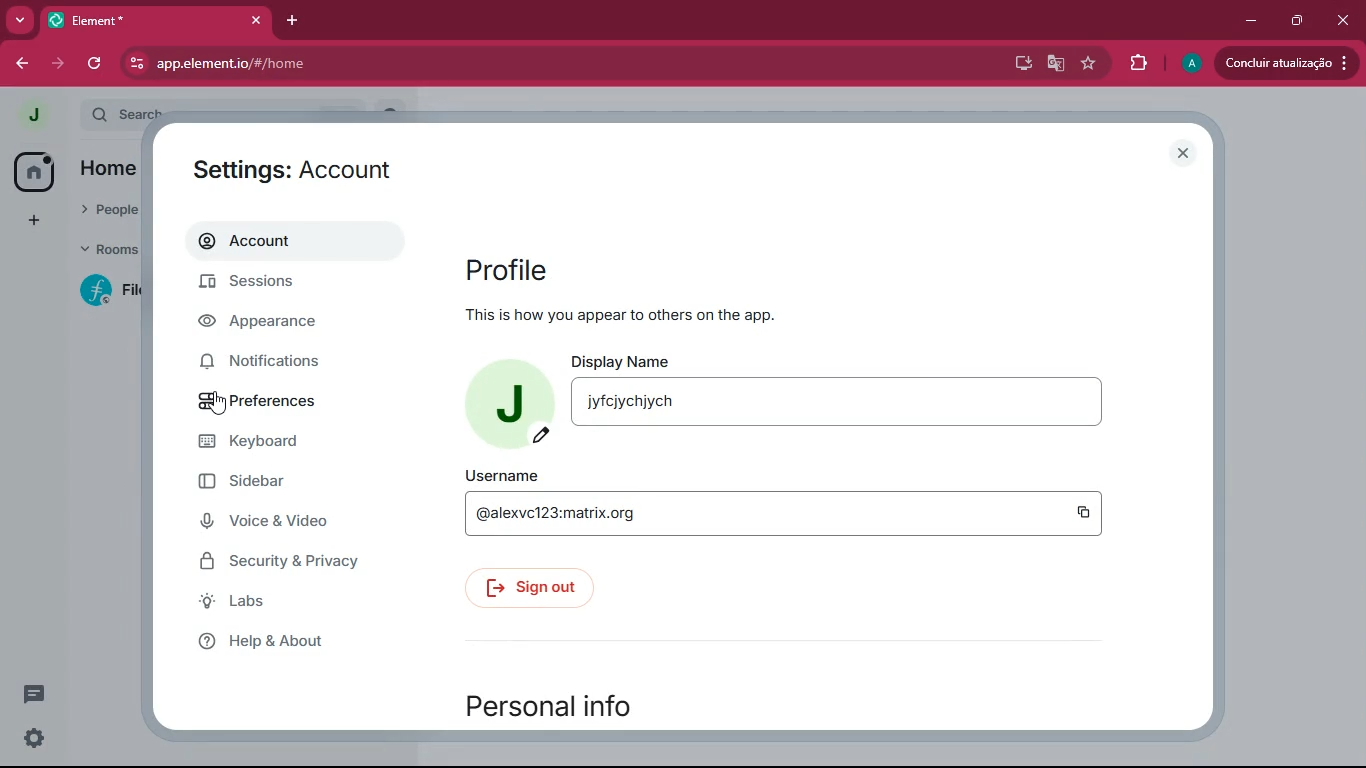 The width and height of the screenshot is (1366, 768). I want to click on conversation, so click(33, 697).